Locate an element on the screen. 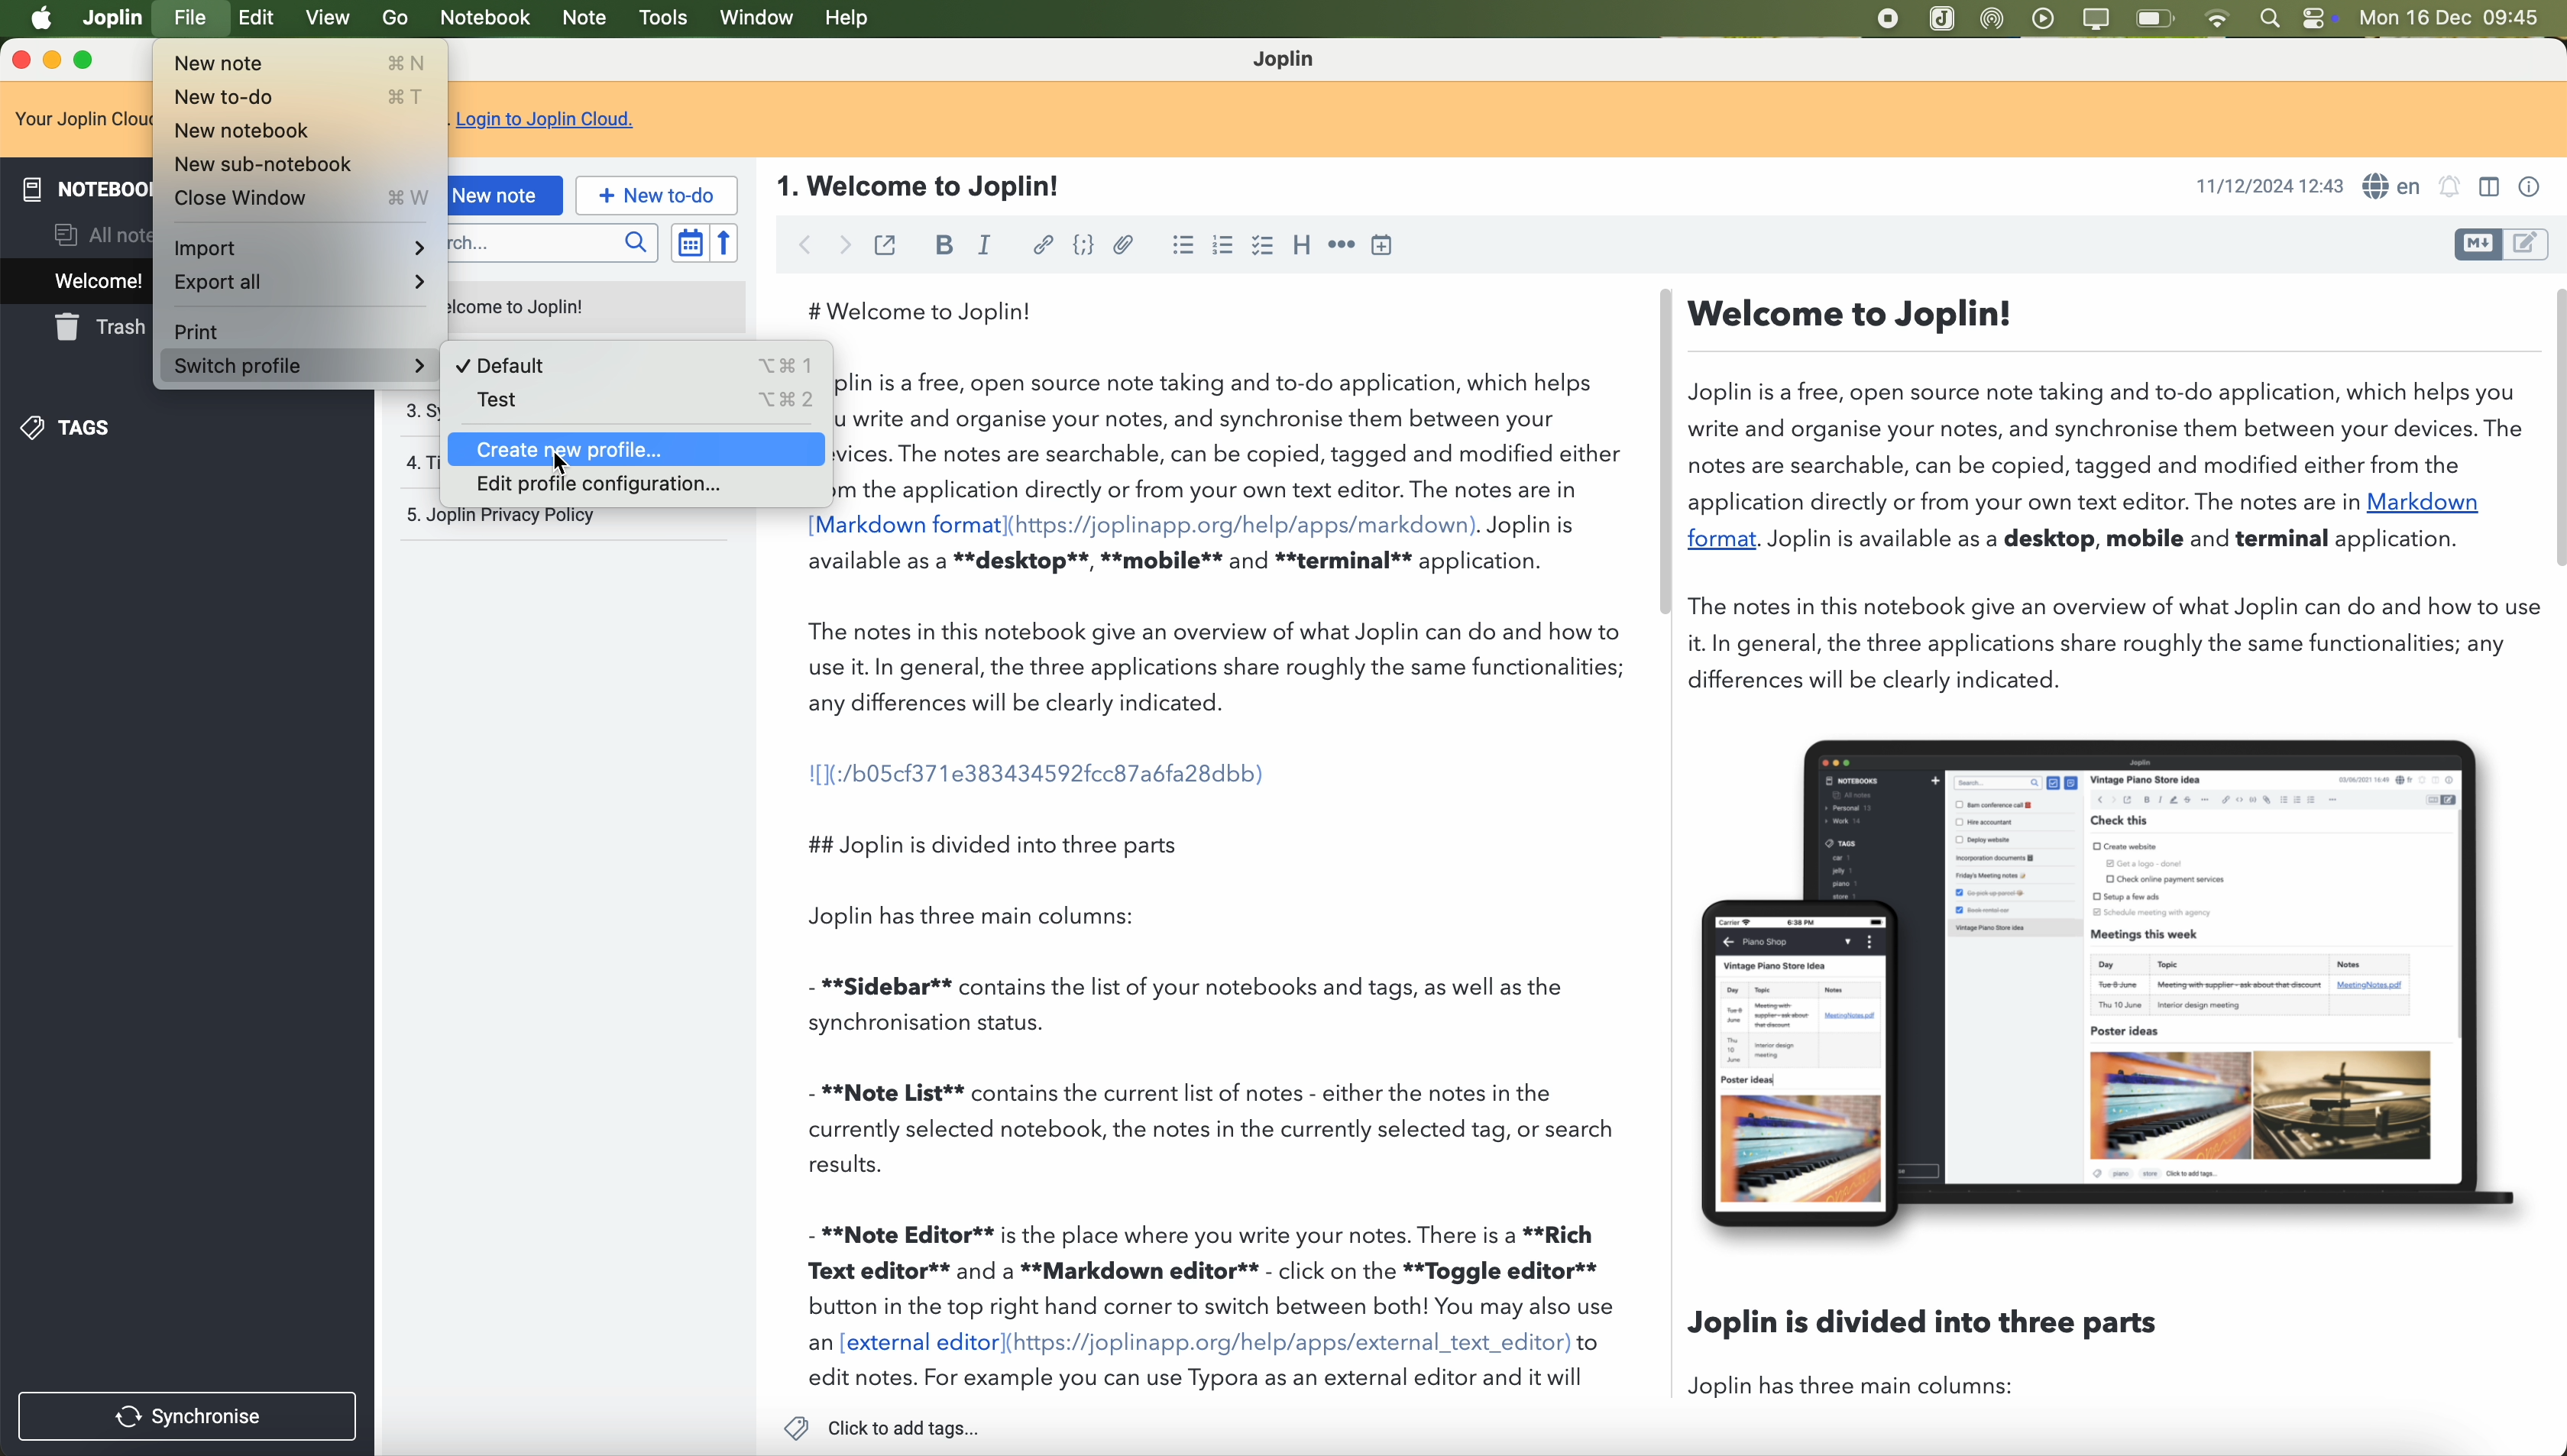 The height and width of the screenshot is (1456, 2567). Cursor is located at coordinates (561, 464).